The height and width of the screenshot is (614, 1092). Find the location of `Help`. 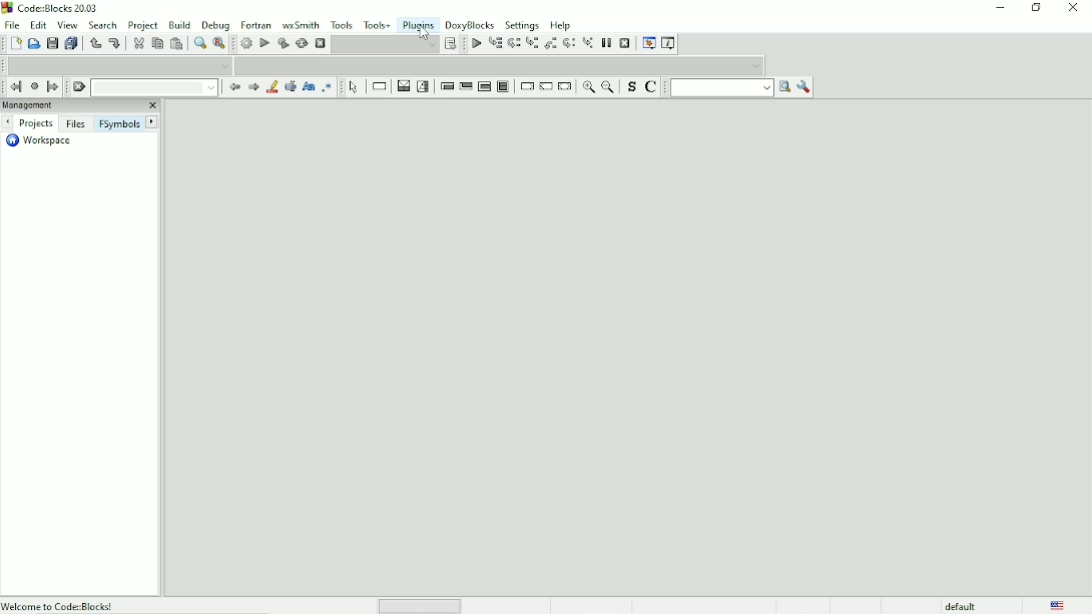

Help is located at coordinates (561, 24).